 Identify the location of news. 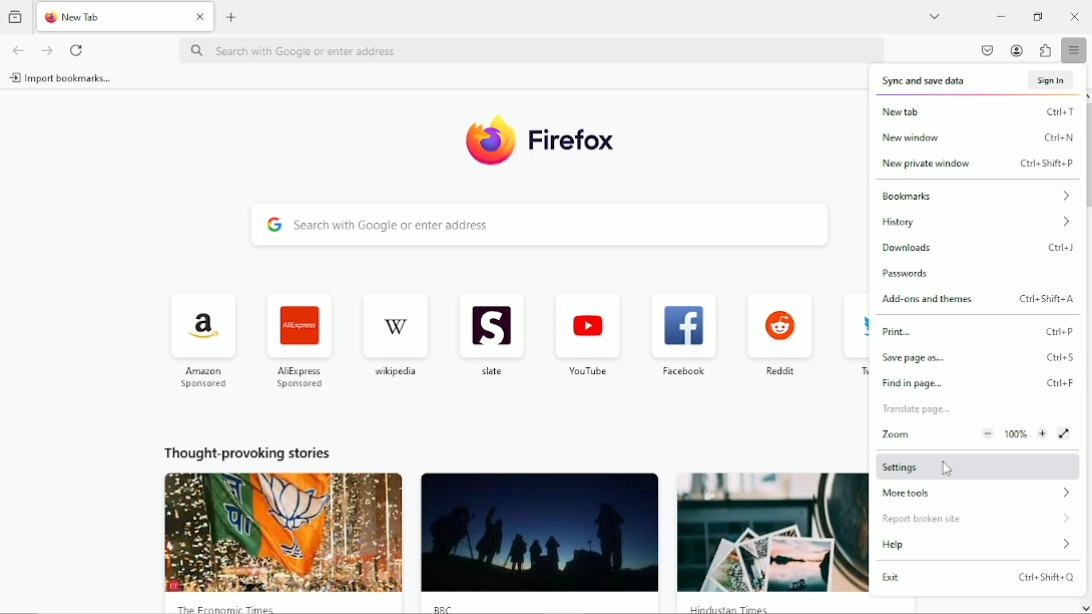
(277, 543).